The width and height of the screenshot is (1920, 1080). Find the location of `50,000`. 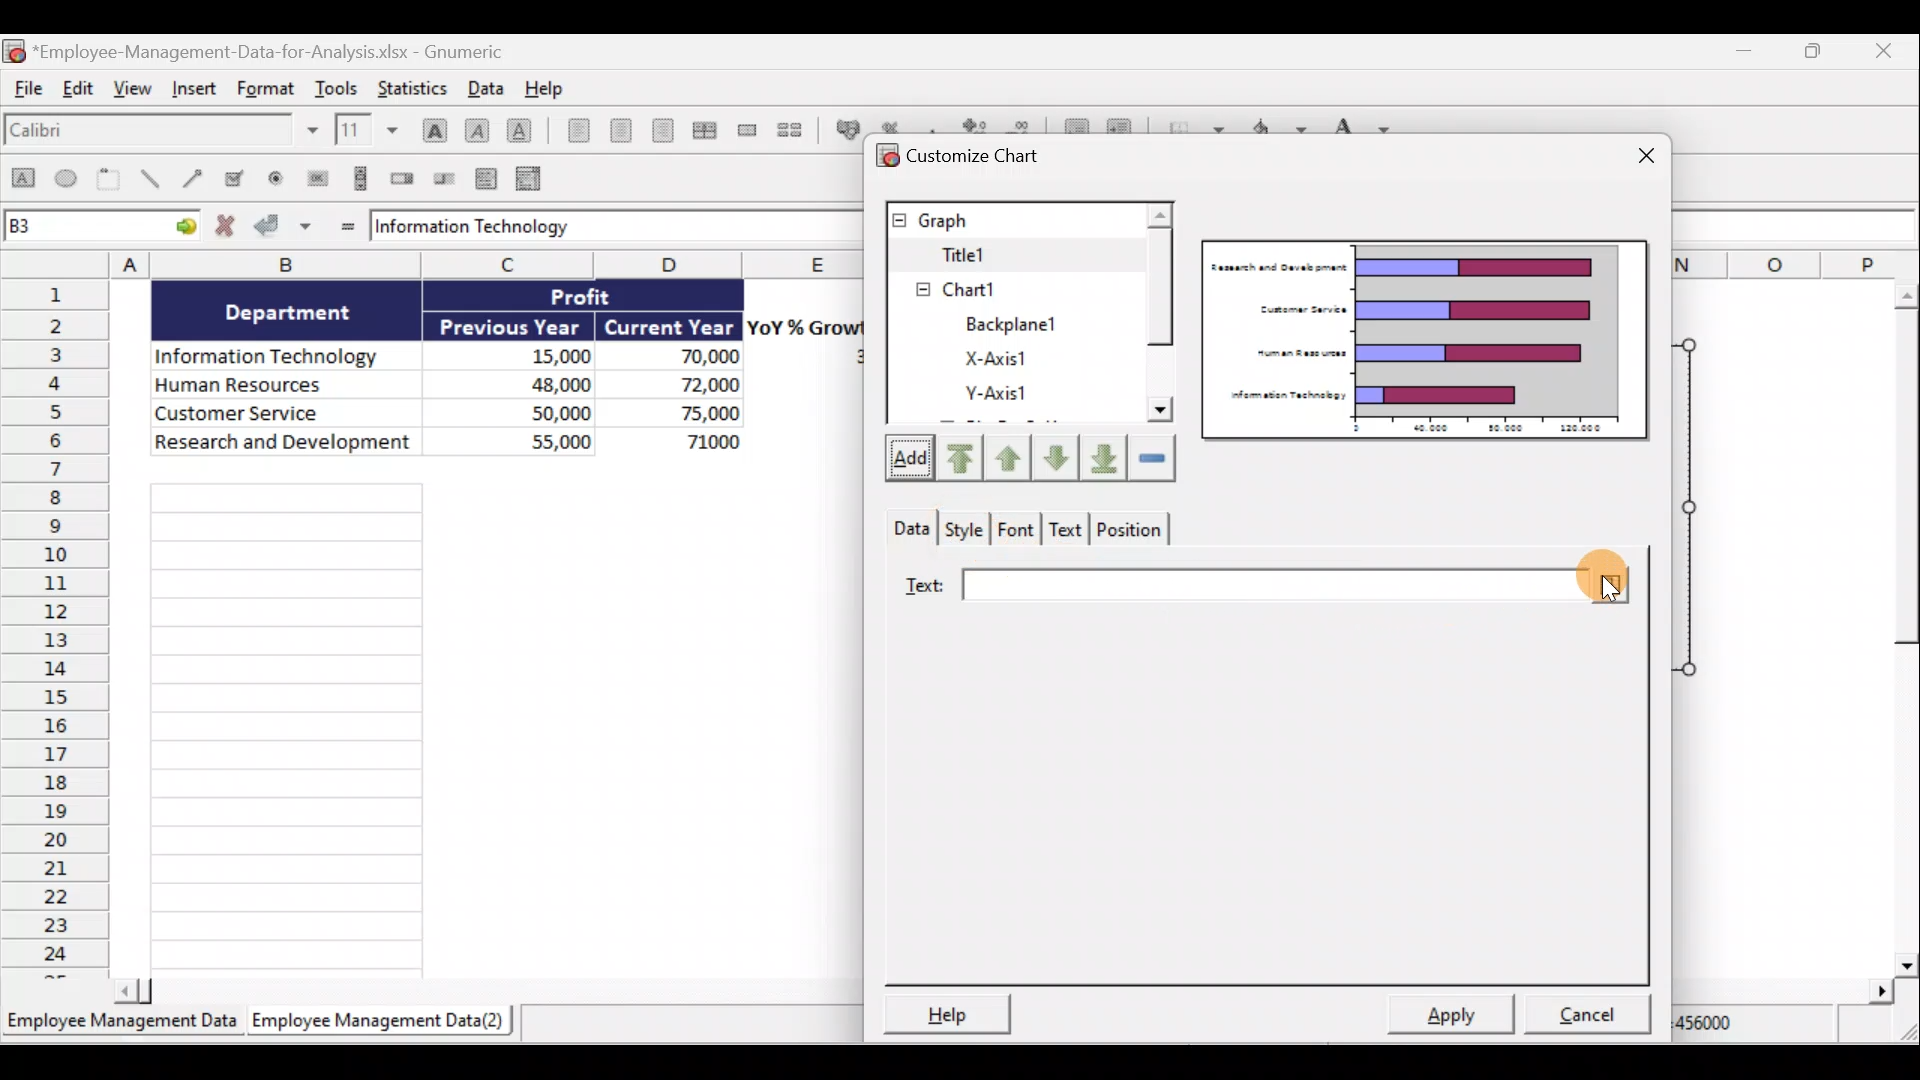

50,000 is located at coordinates (540, 411).